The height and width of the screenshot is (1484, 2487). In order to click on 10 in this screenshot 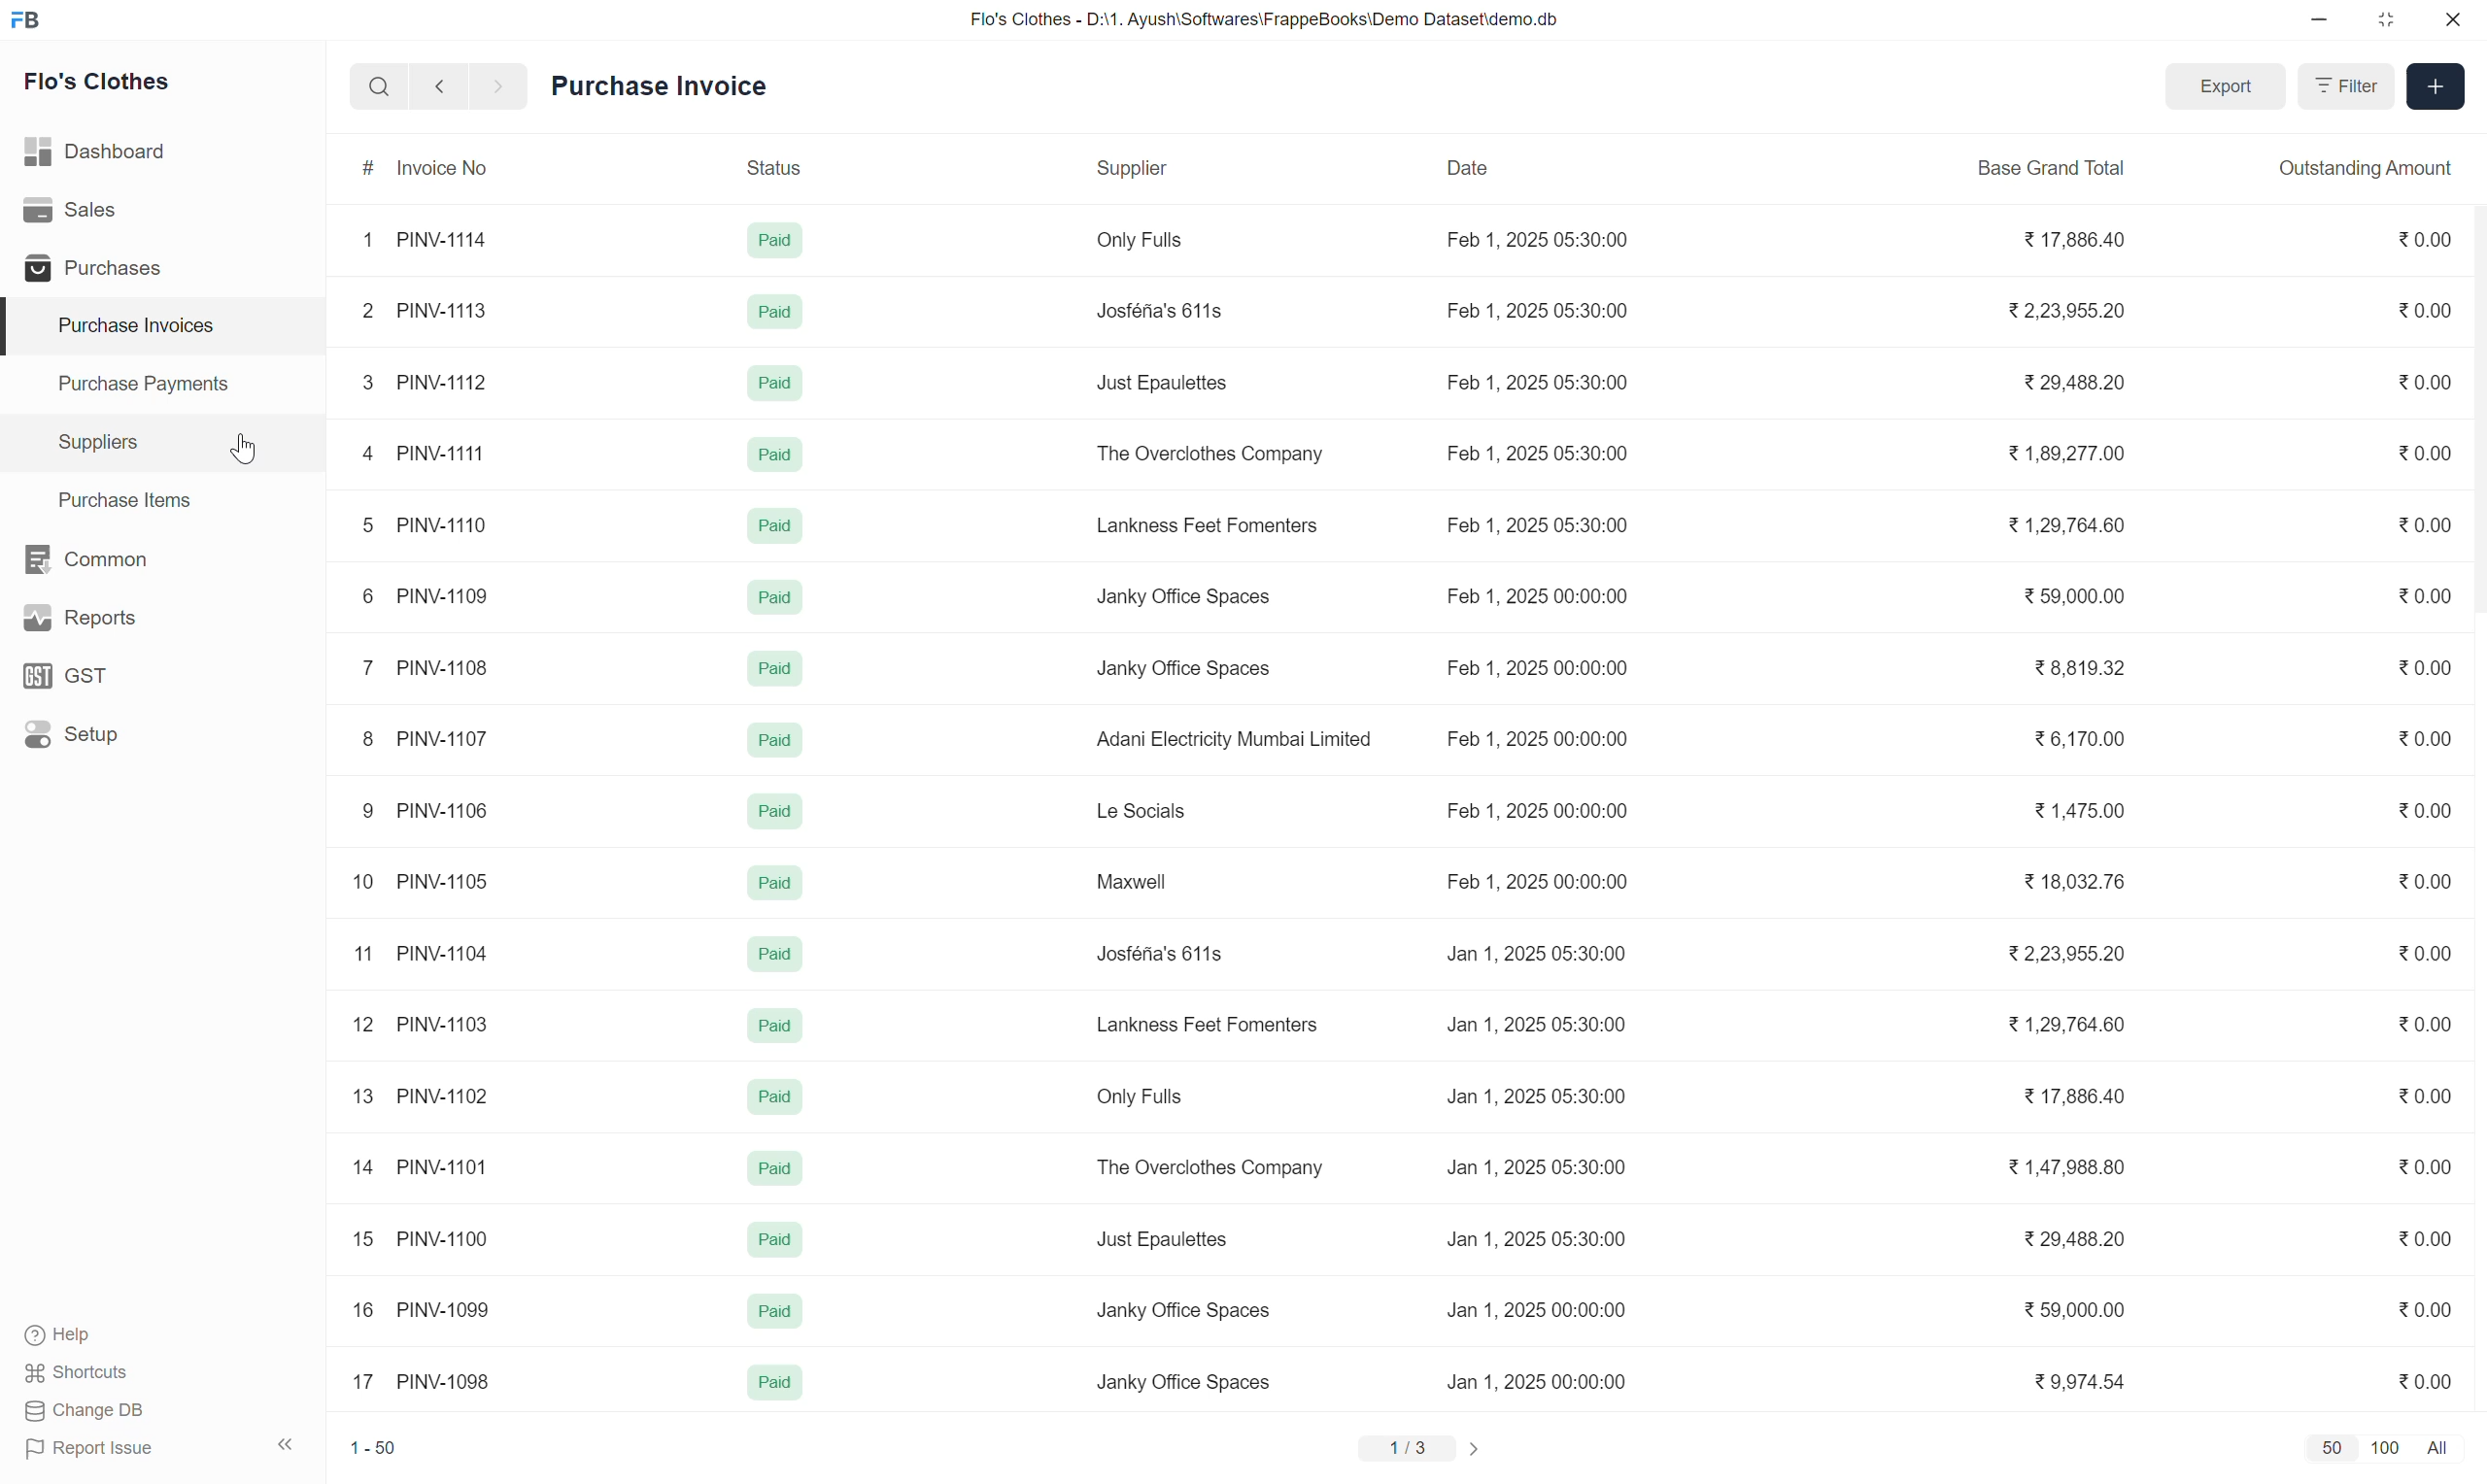, I will do `click(361, 883)`.